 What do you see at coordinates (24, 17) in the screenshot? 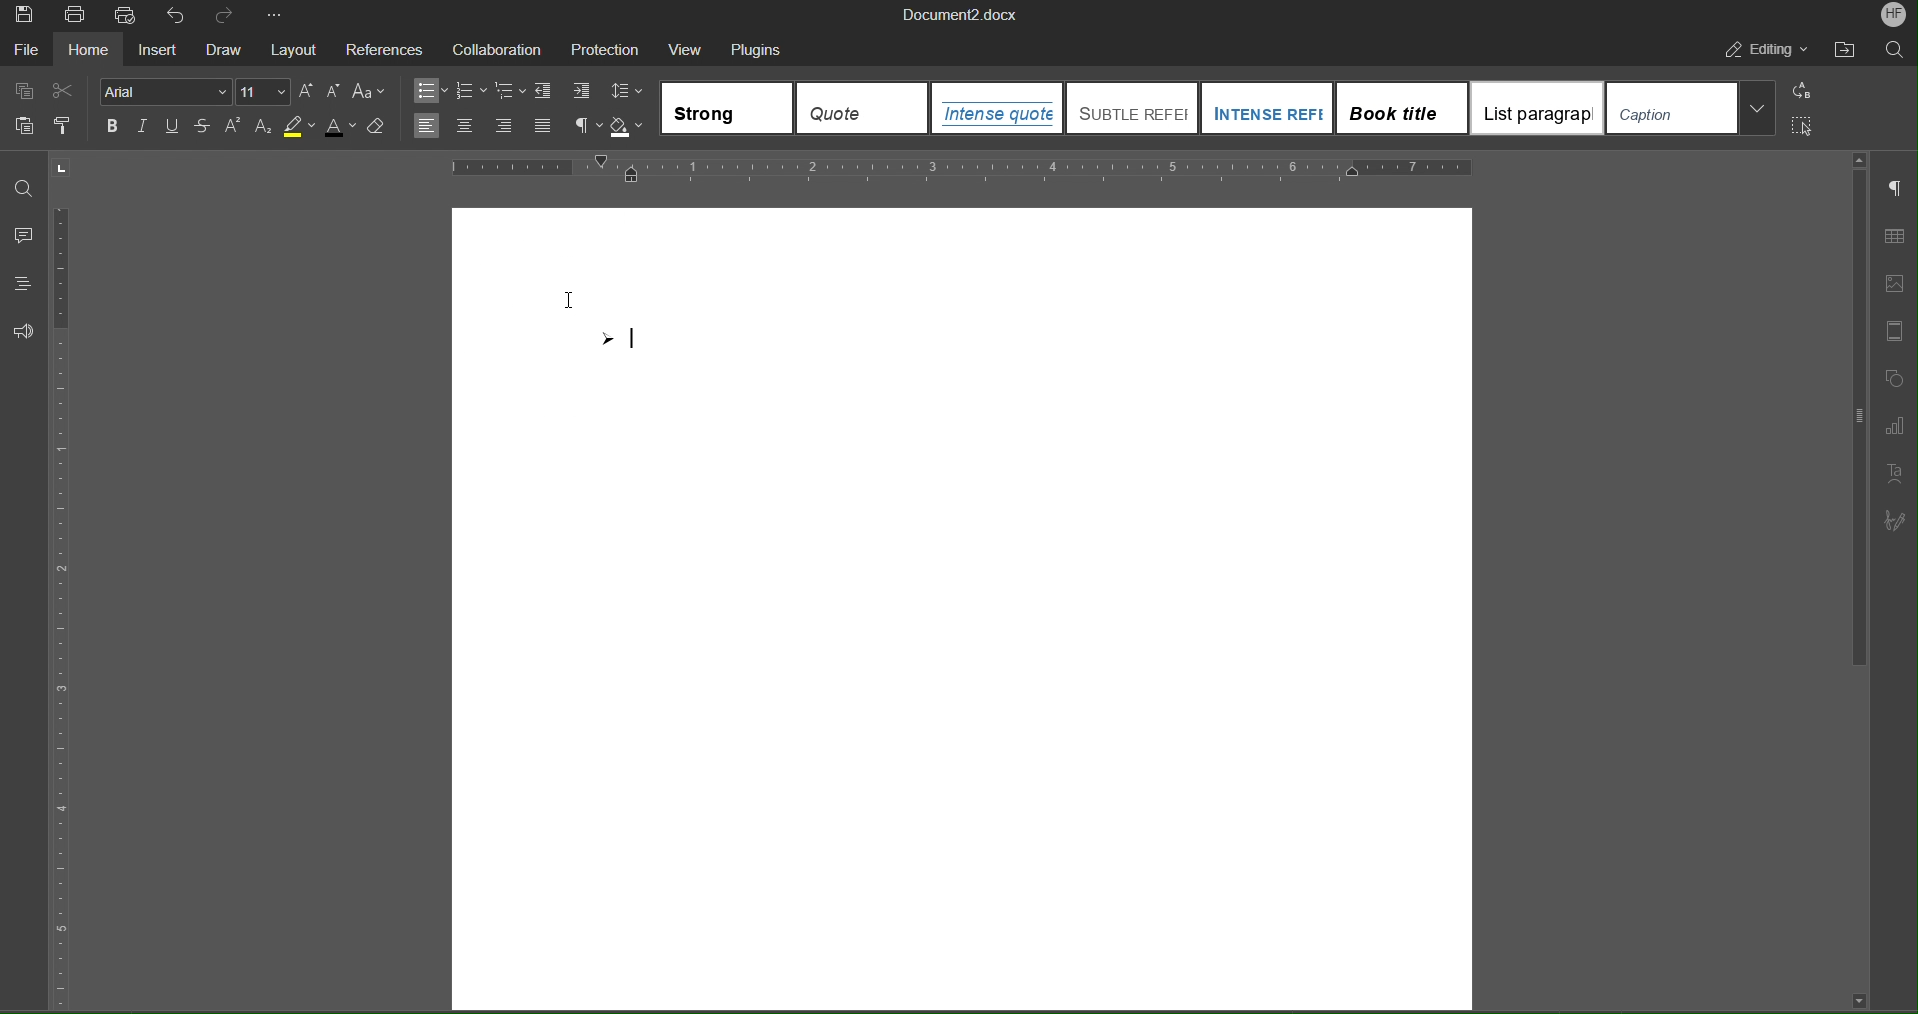
I see `Save` at bounding box center [24, 17].